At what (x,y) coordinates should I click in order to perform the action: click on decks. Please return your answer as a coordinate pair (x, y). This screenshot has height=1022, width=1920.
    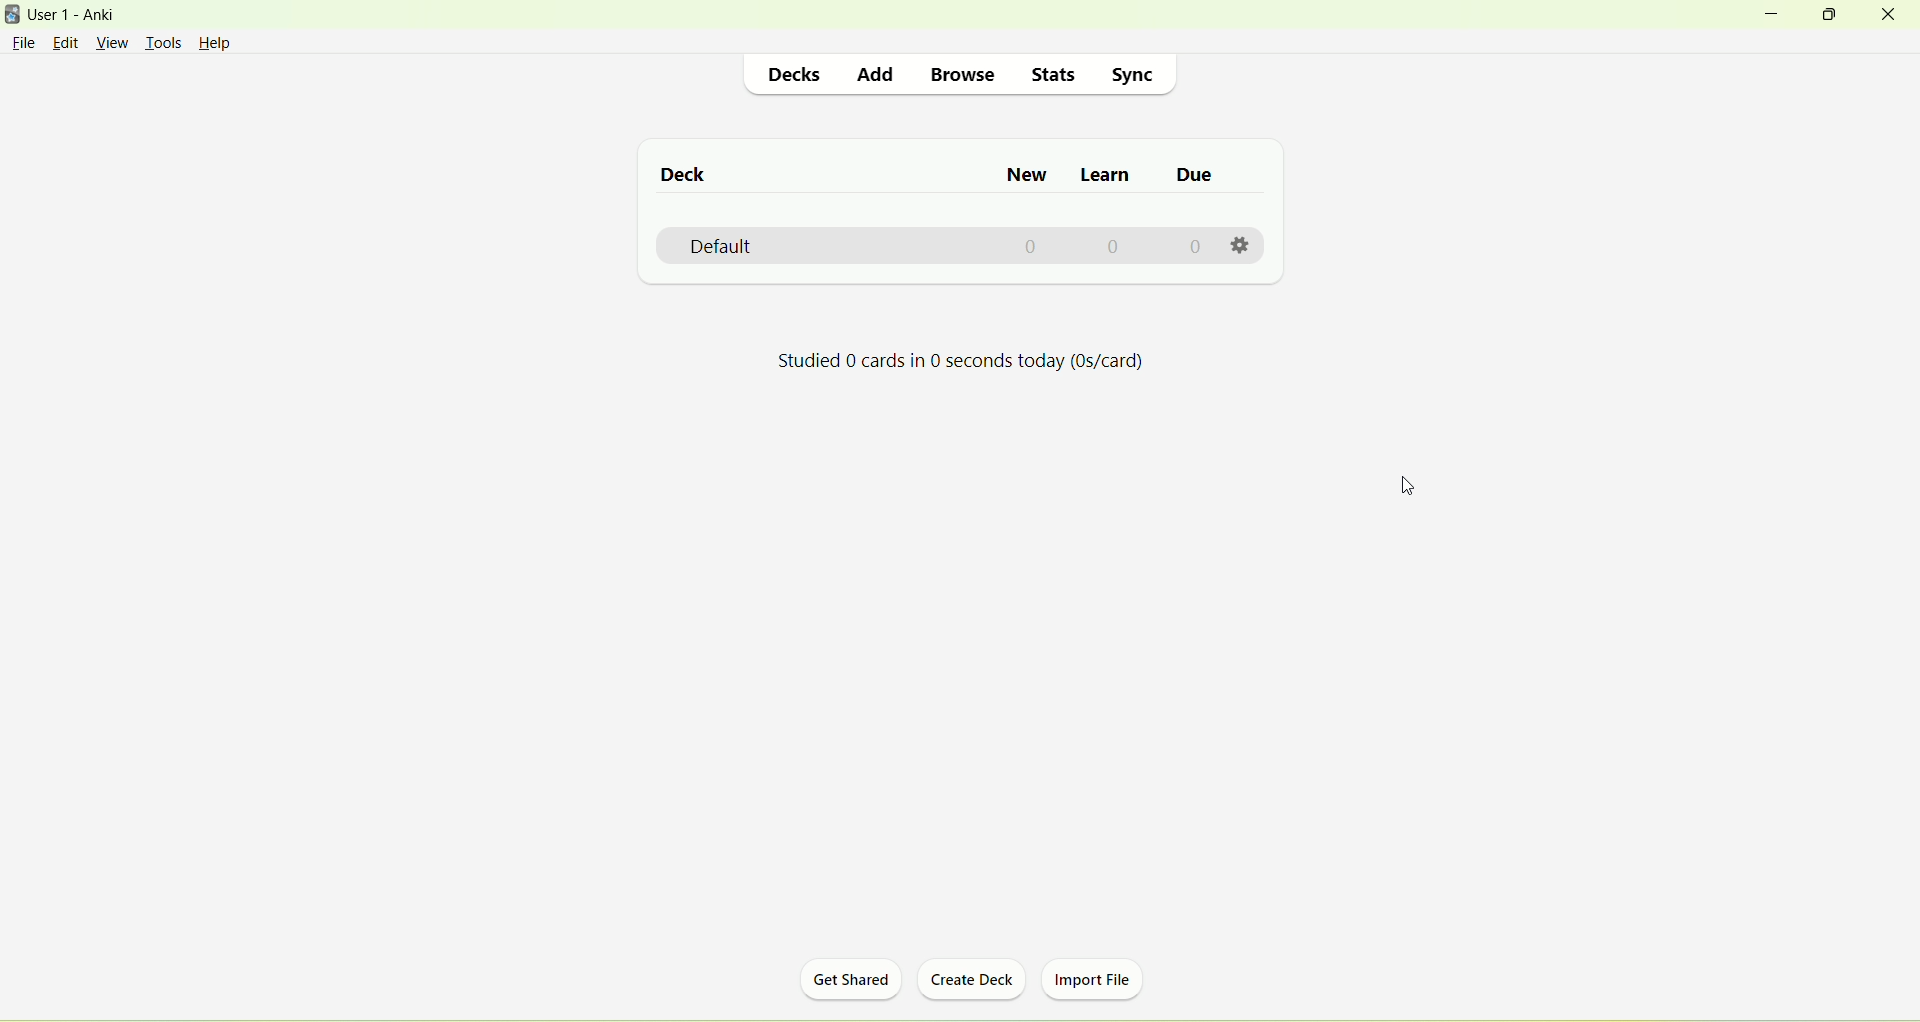
    Looking at the image, I should click on (789, 77).